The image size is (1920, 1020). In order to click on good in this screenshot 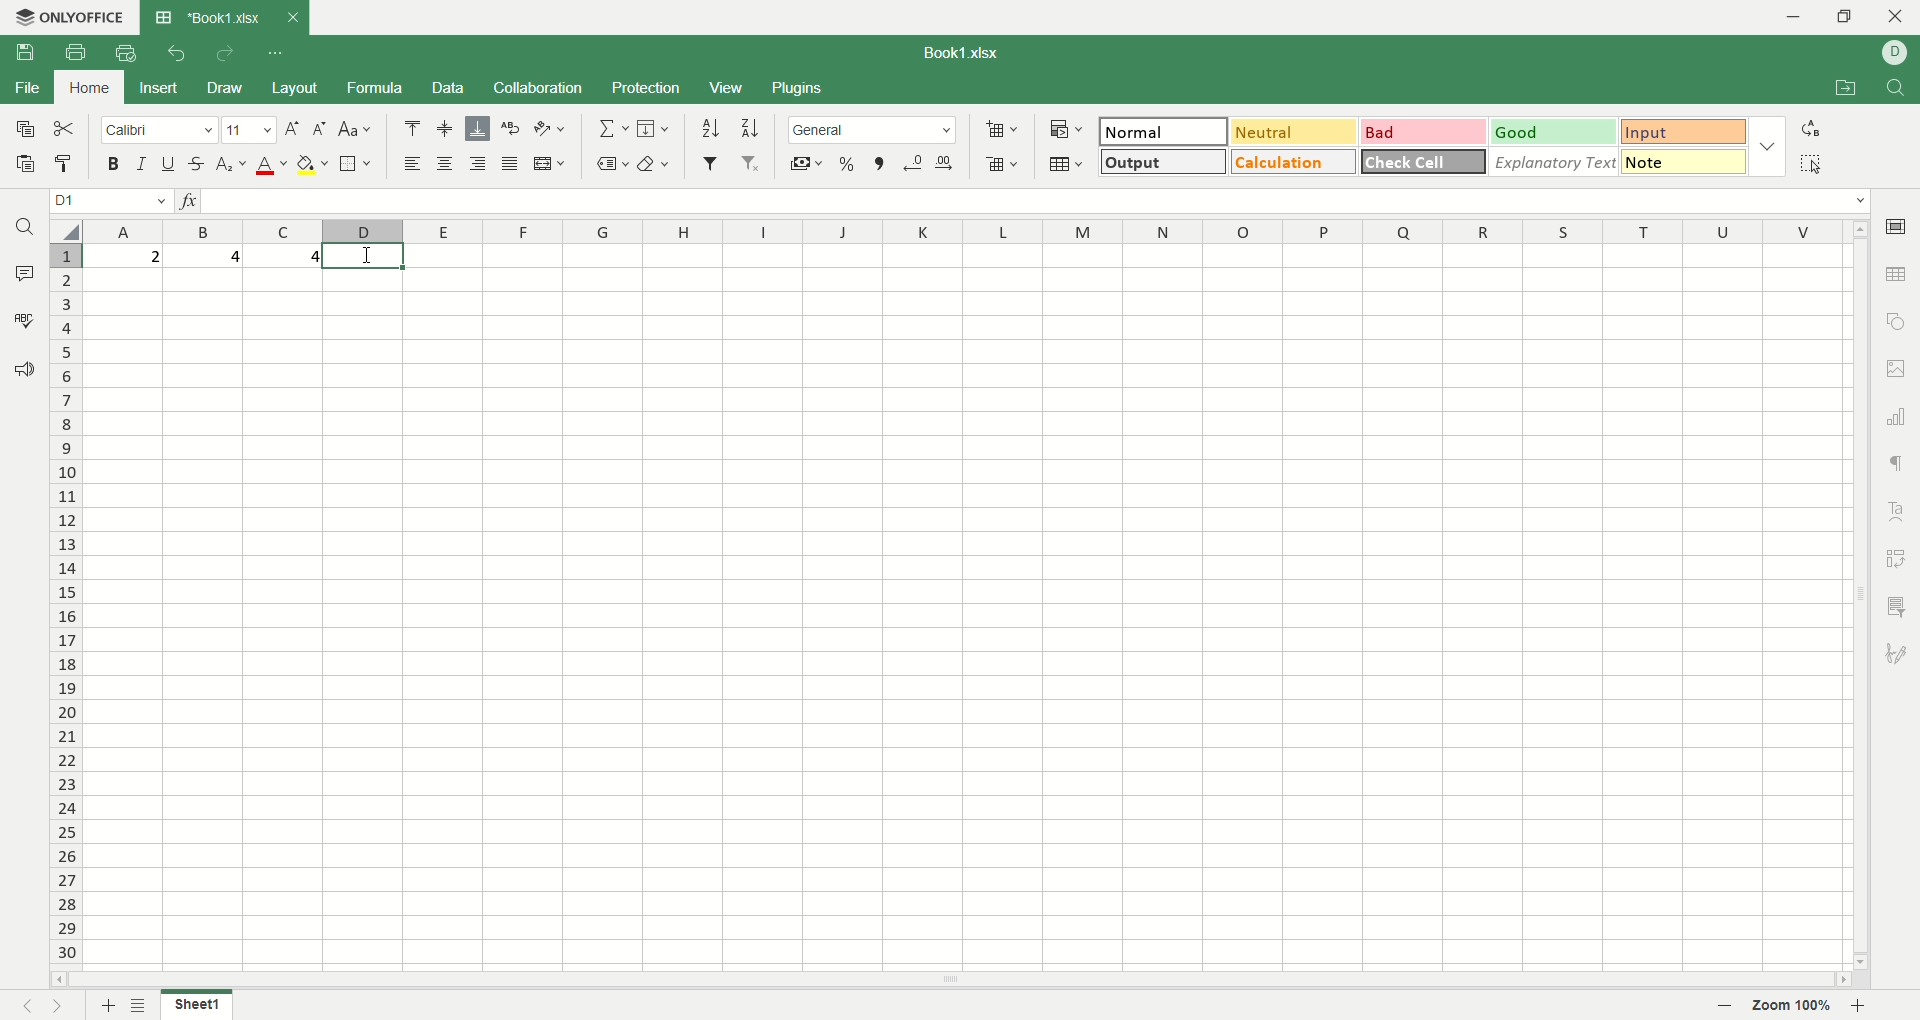, I will do `click(1554, 133)`.